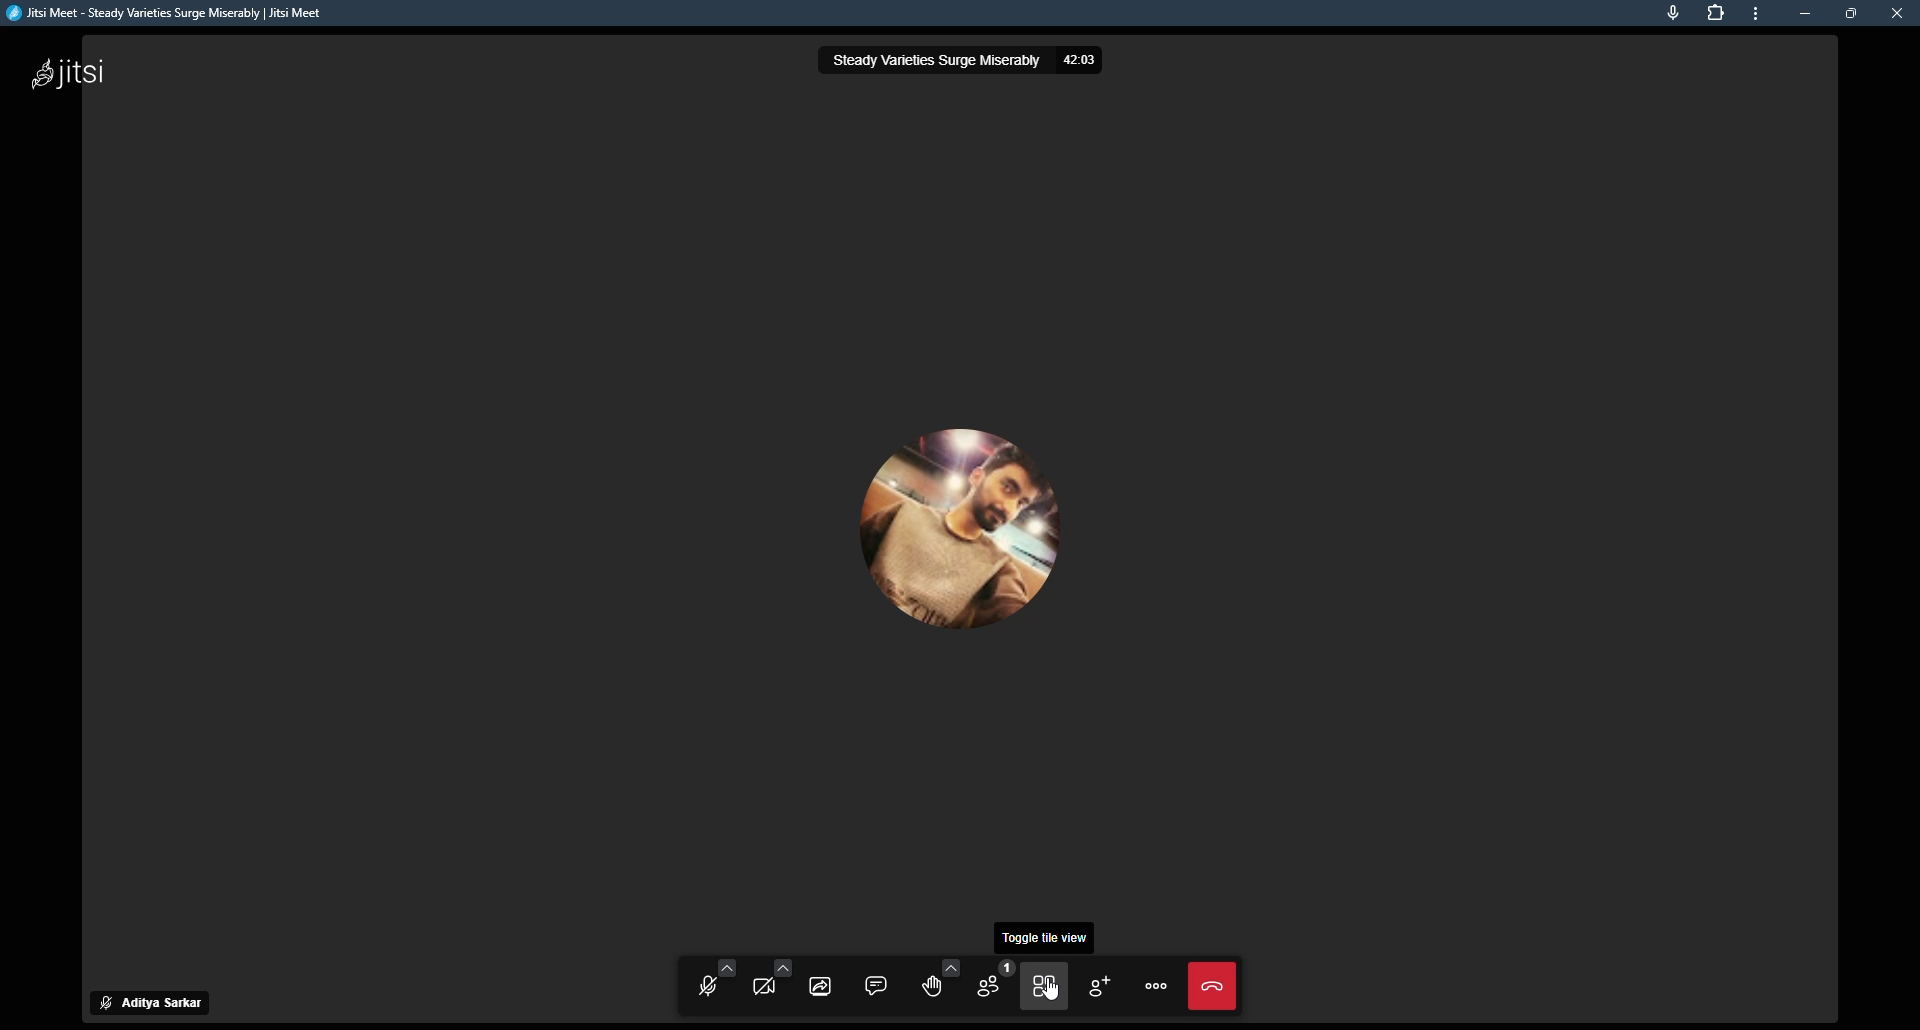  What do you see at coordinates (1046, 986) in the screenshot?
I see `toggle tile view` at bounding box center [1046, 986].